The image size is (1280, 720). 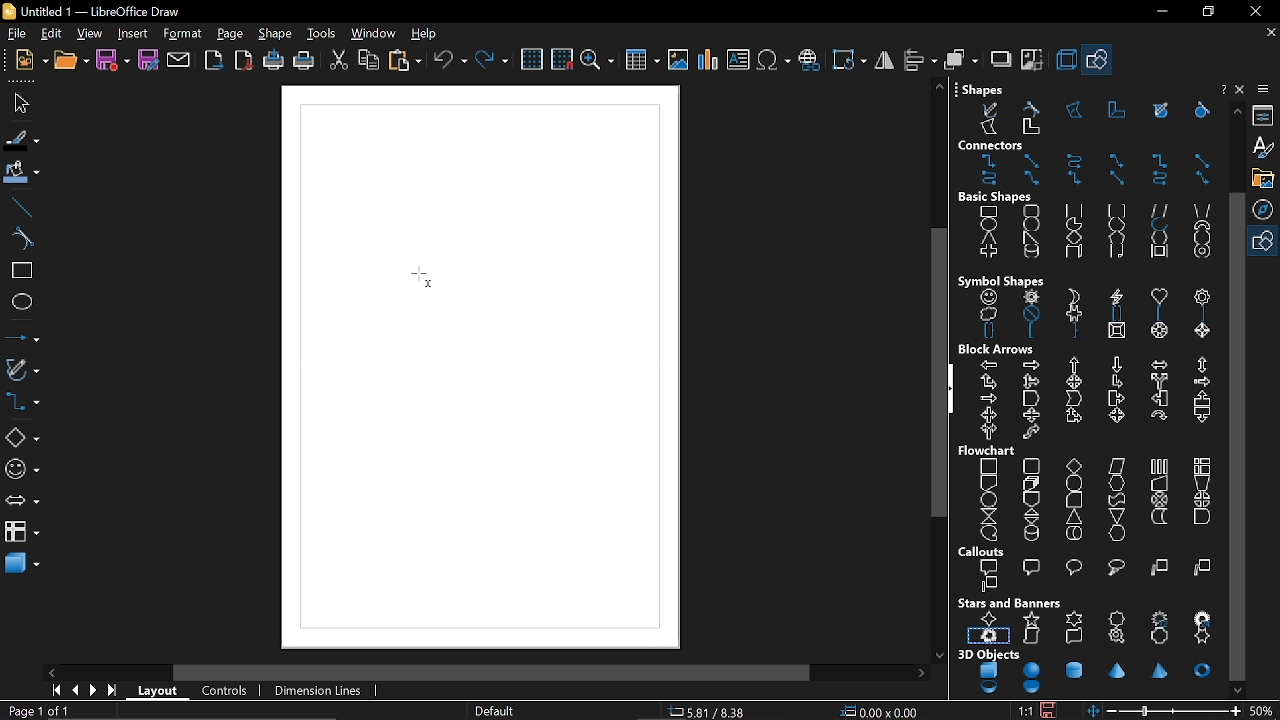 I want to click on line, so click(x=21, y=208).